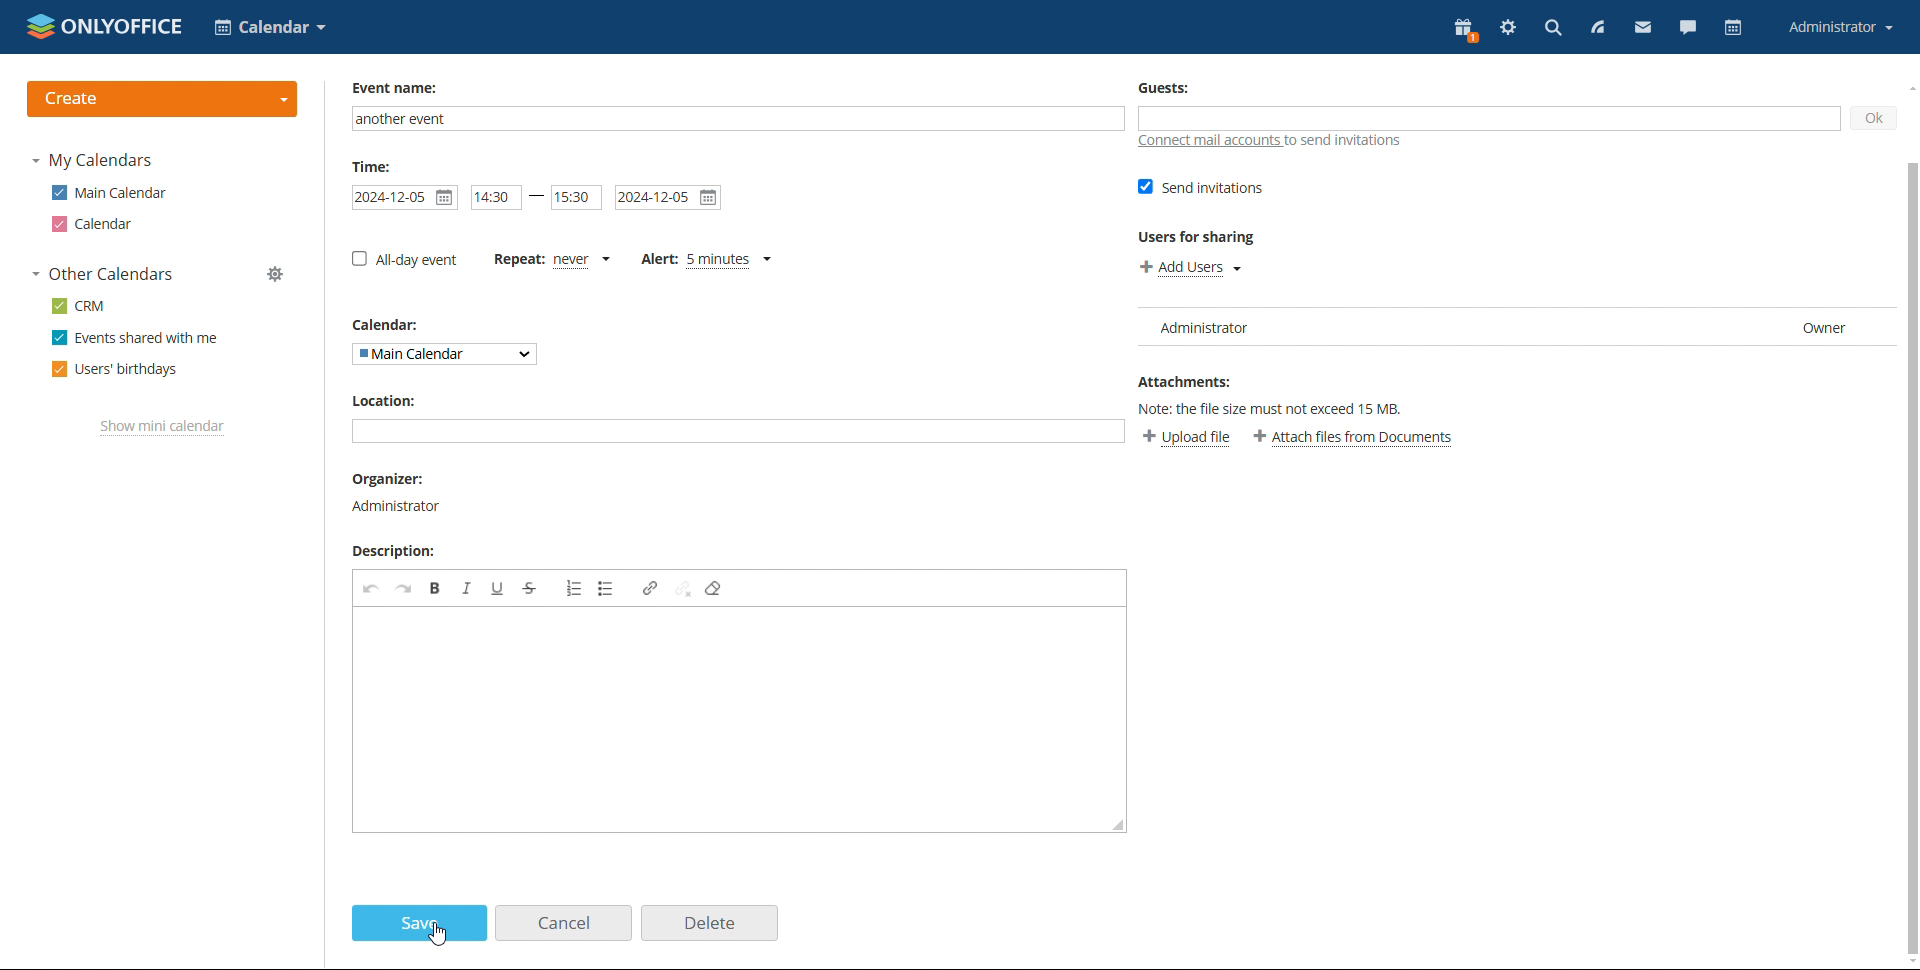  Describe the element at coordinates (1191, 382) in the screenshot. I see `Attachments:` at that location.